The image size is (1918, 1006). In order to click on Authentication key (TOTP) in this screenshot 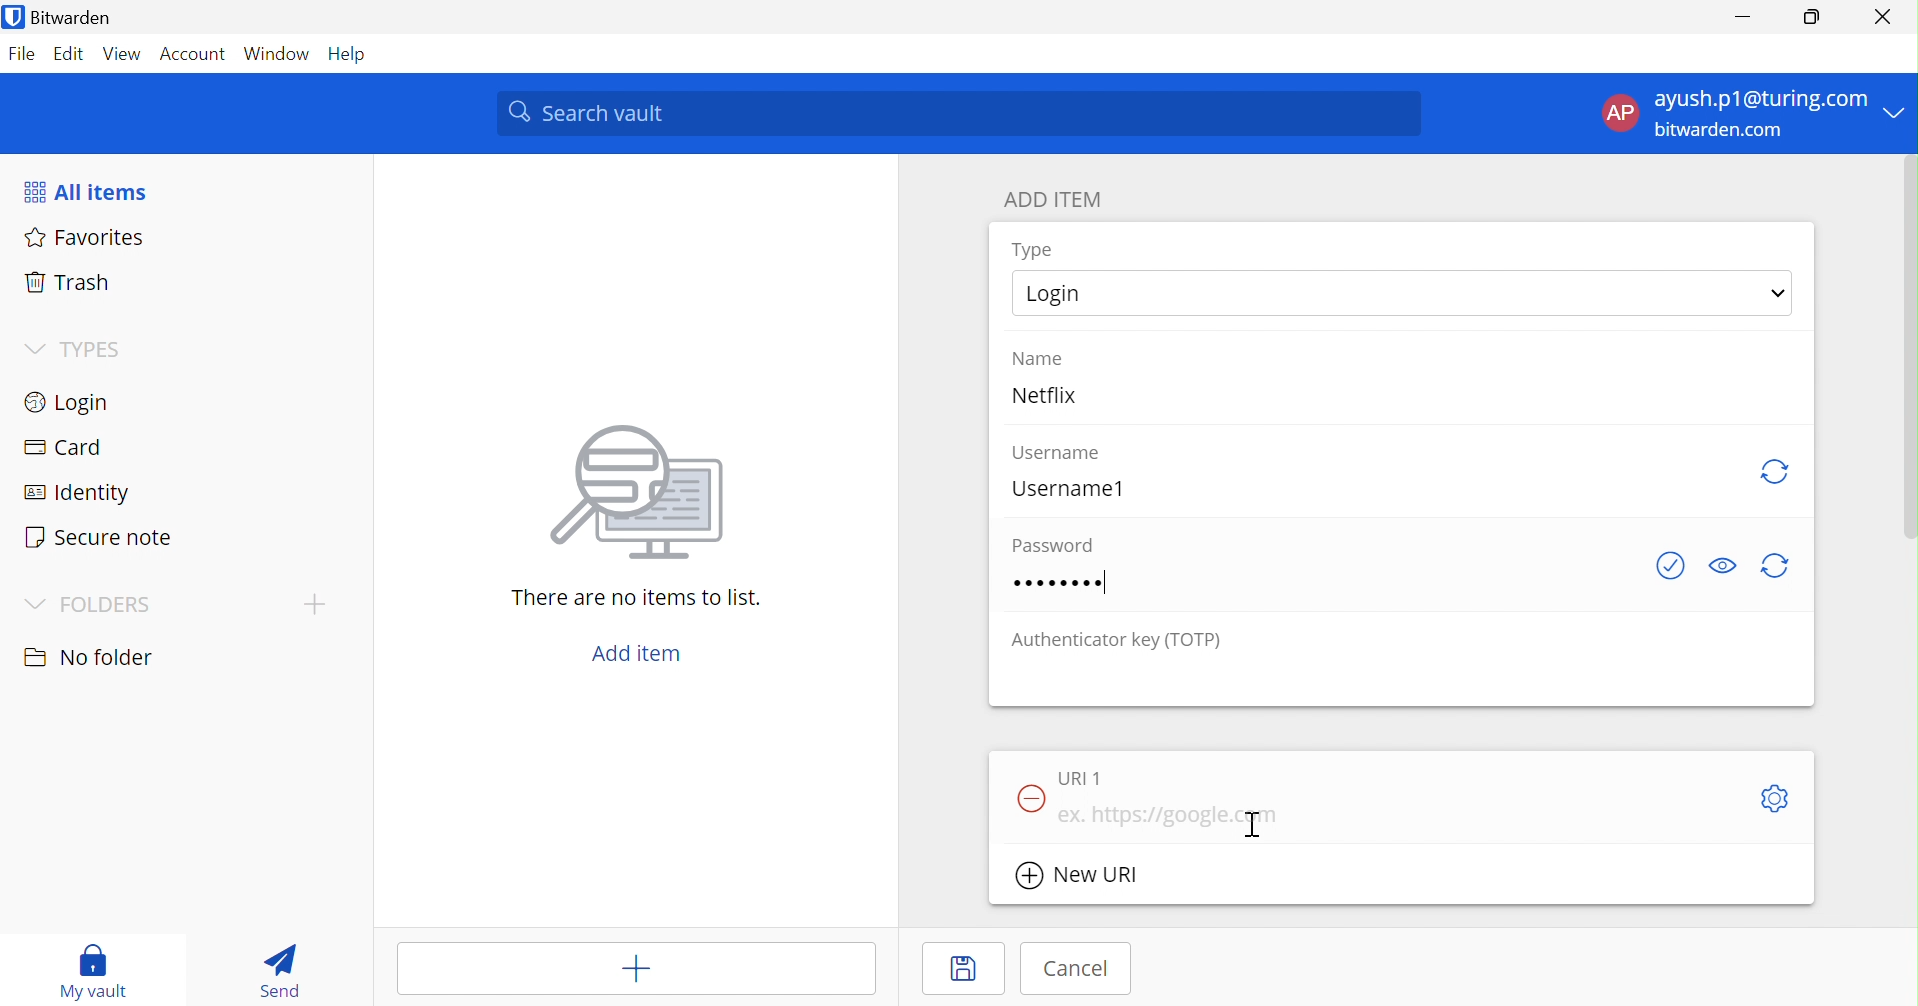, I will do `click(1116, 642)`.